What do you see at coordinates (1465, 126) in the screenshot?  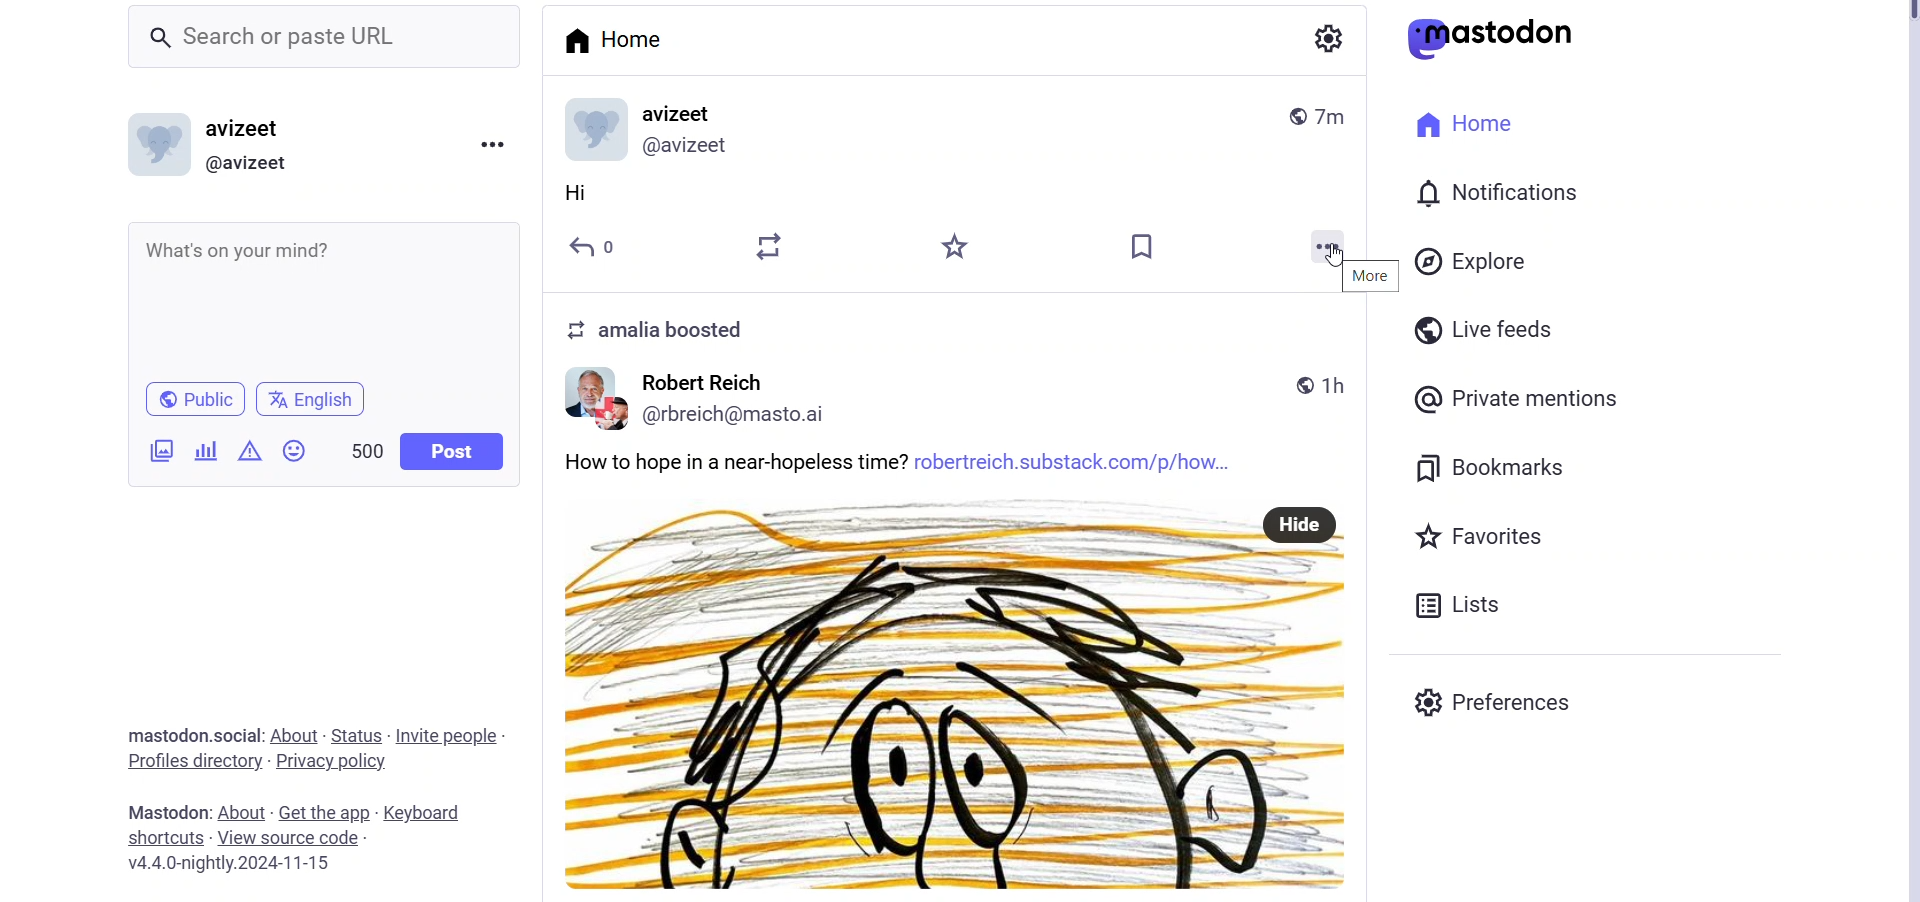 I see `Home` at bounding box center [1465, 126].